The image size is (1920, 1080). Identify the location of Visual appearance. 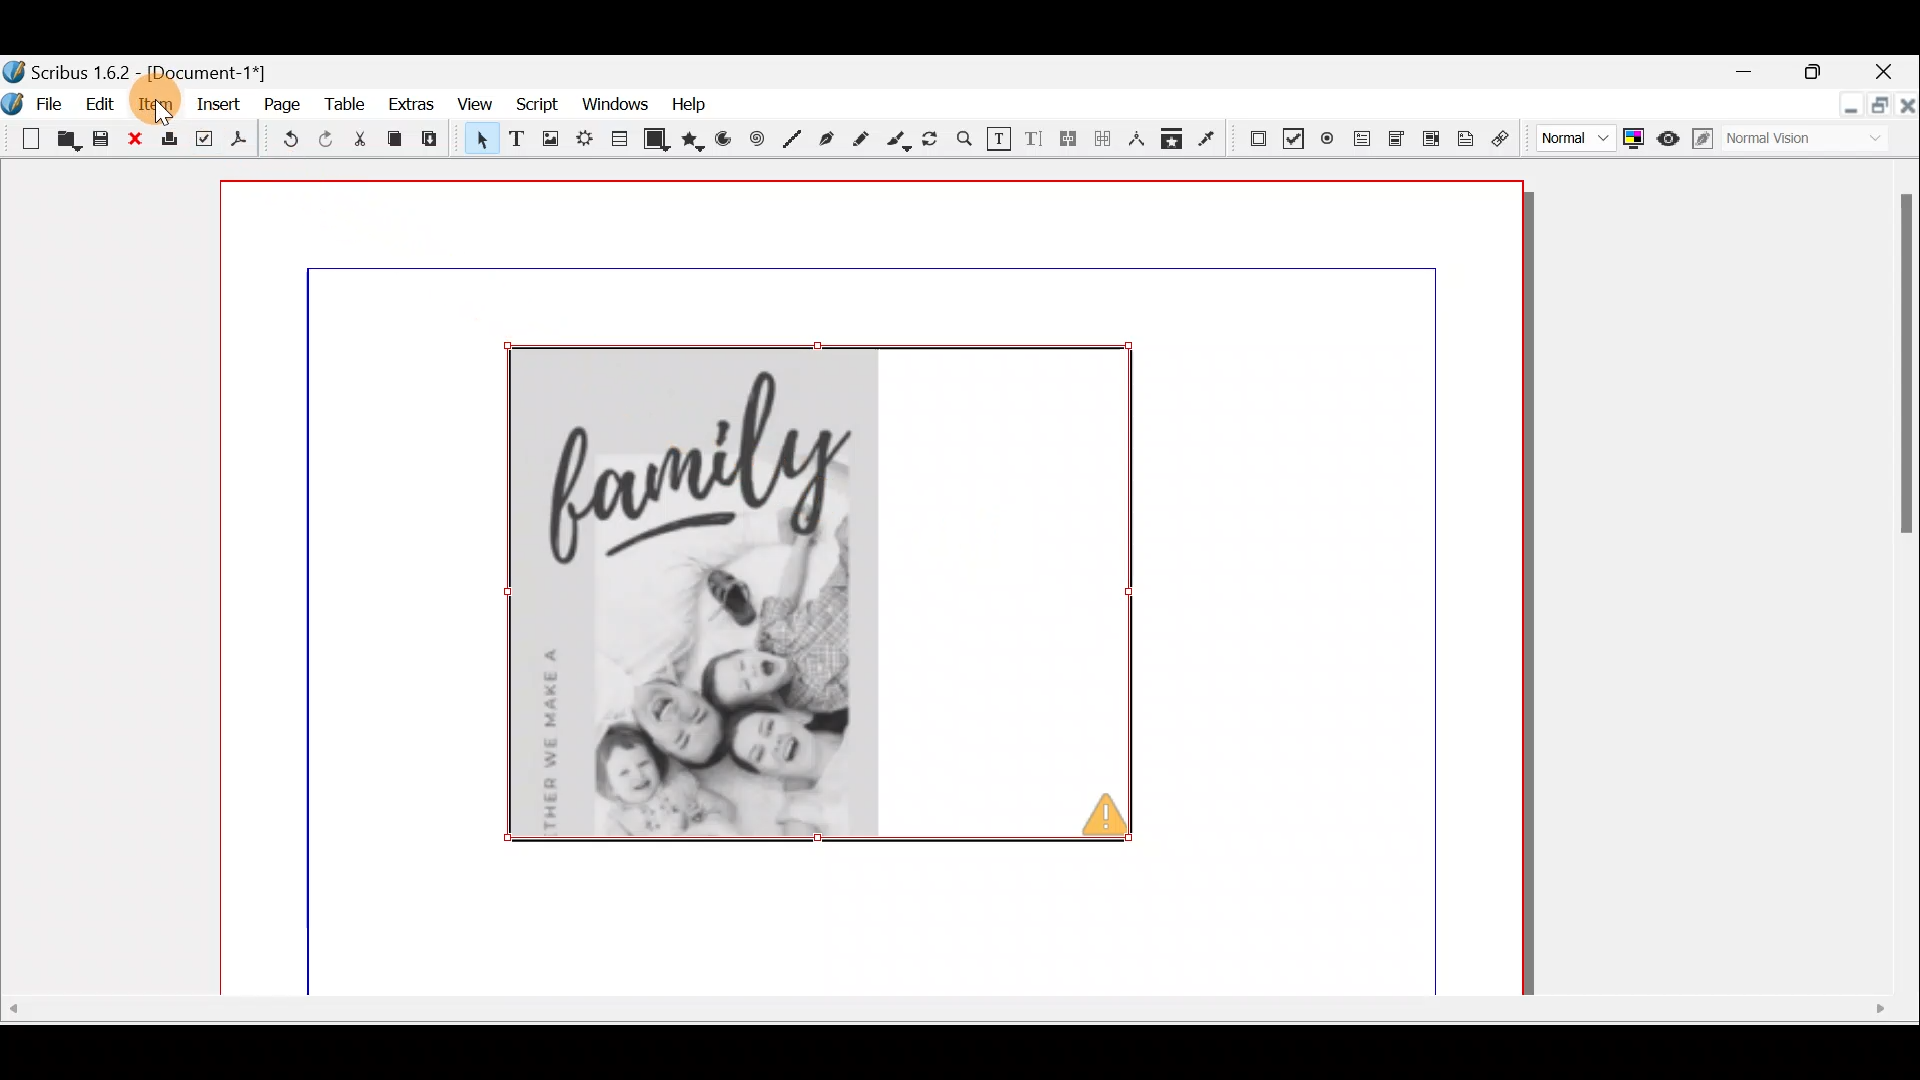
(1802, 142).